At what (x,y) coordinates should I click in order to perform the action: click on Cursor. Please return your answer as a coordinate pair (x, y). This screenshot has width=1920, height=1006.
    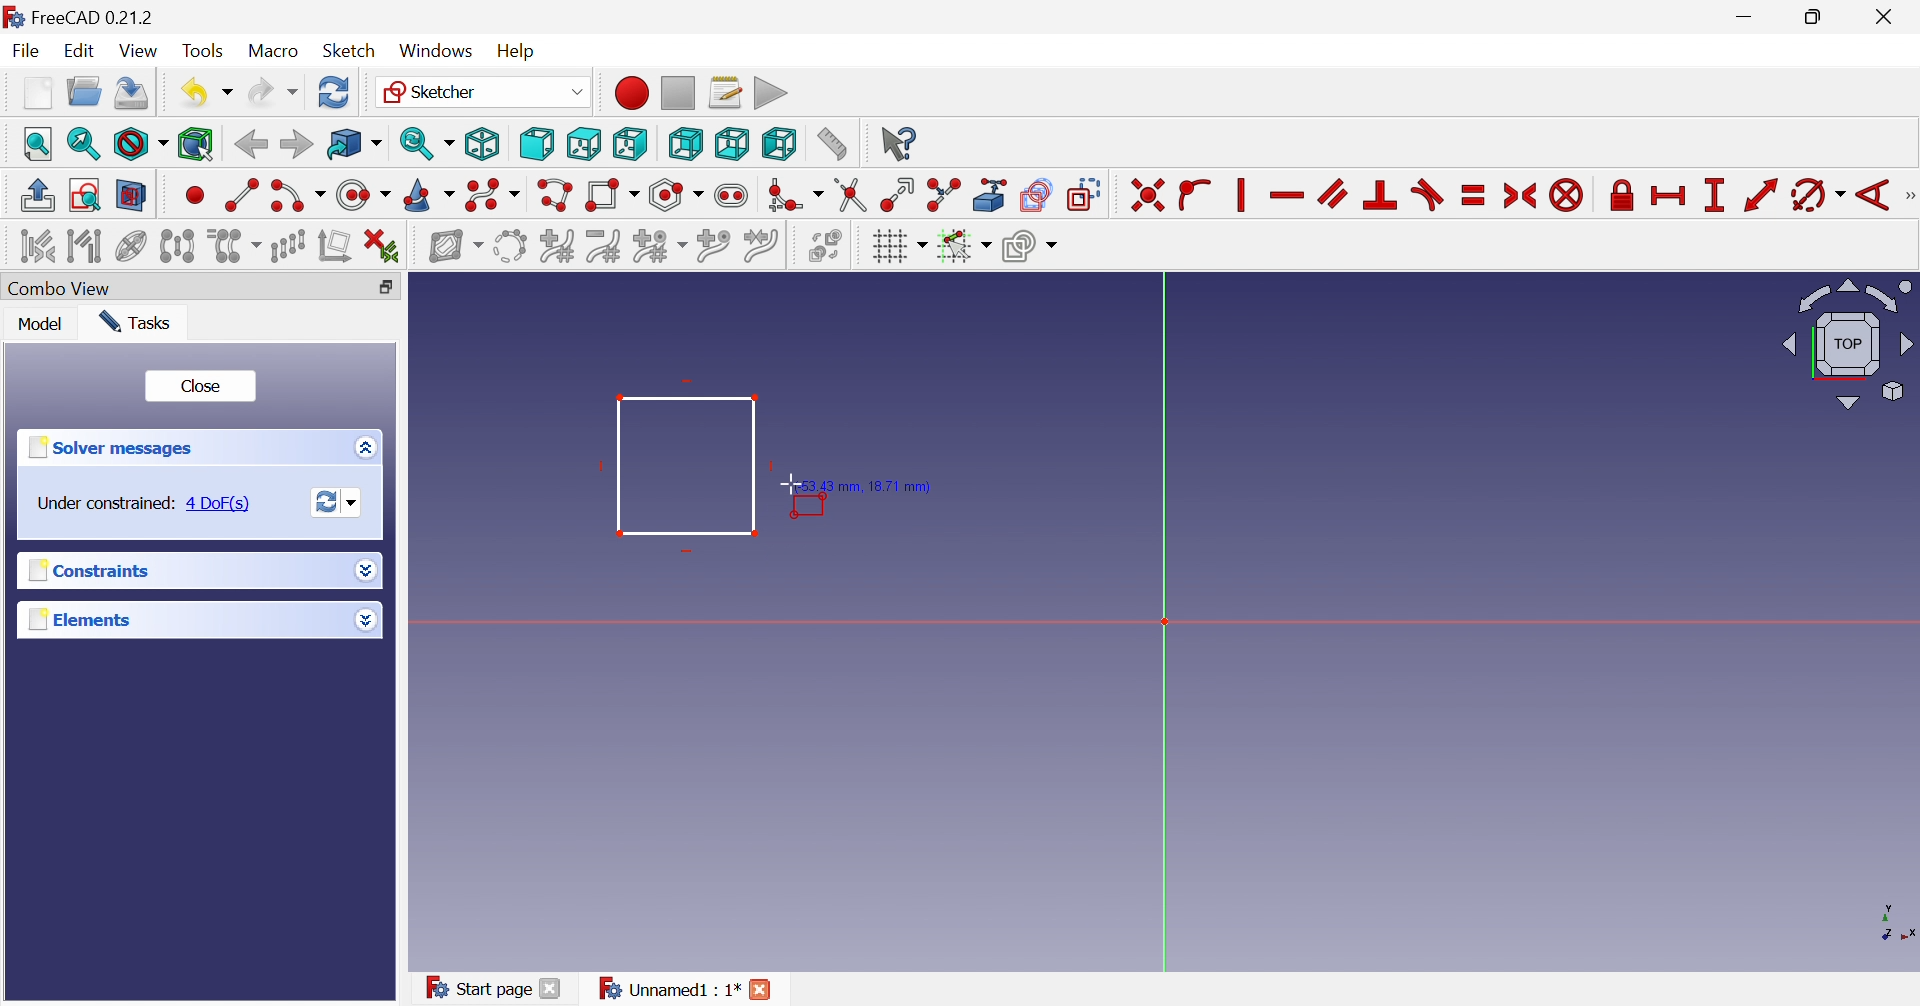
    Looking at the image, I should click on (792, 485).